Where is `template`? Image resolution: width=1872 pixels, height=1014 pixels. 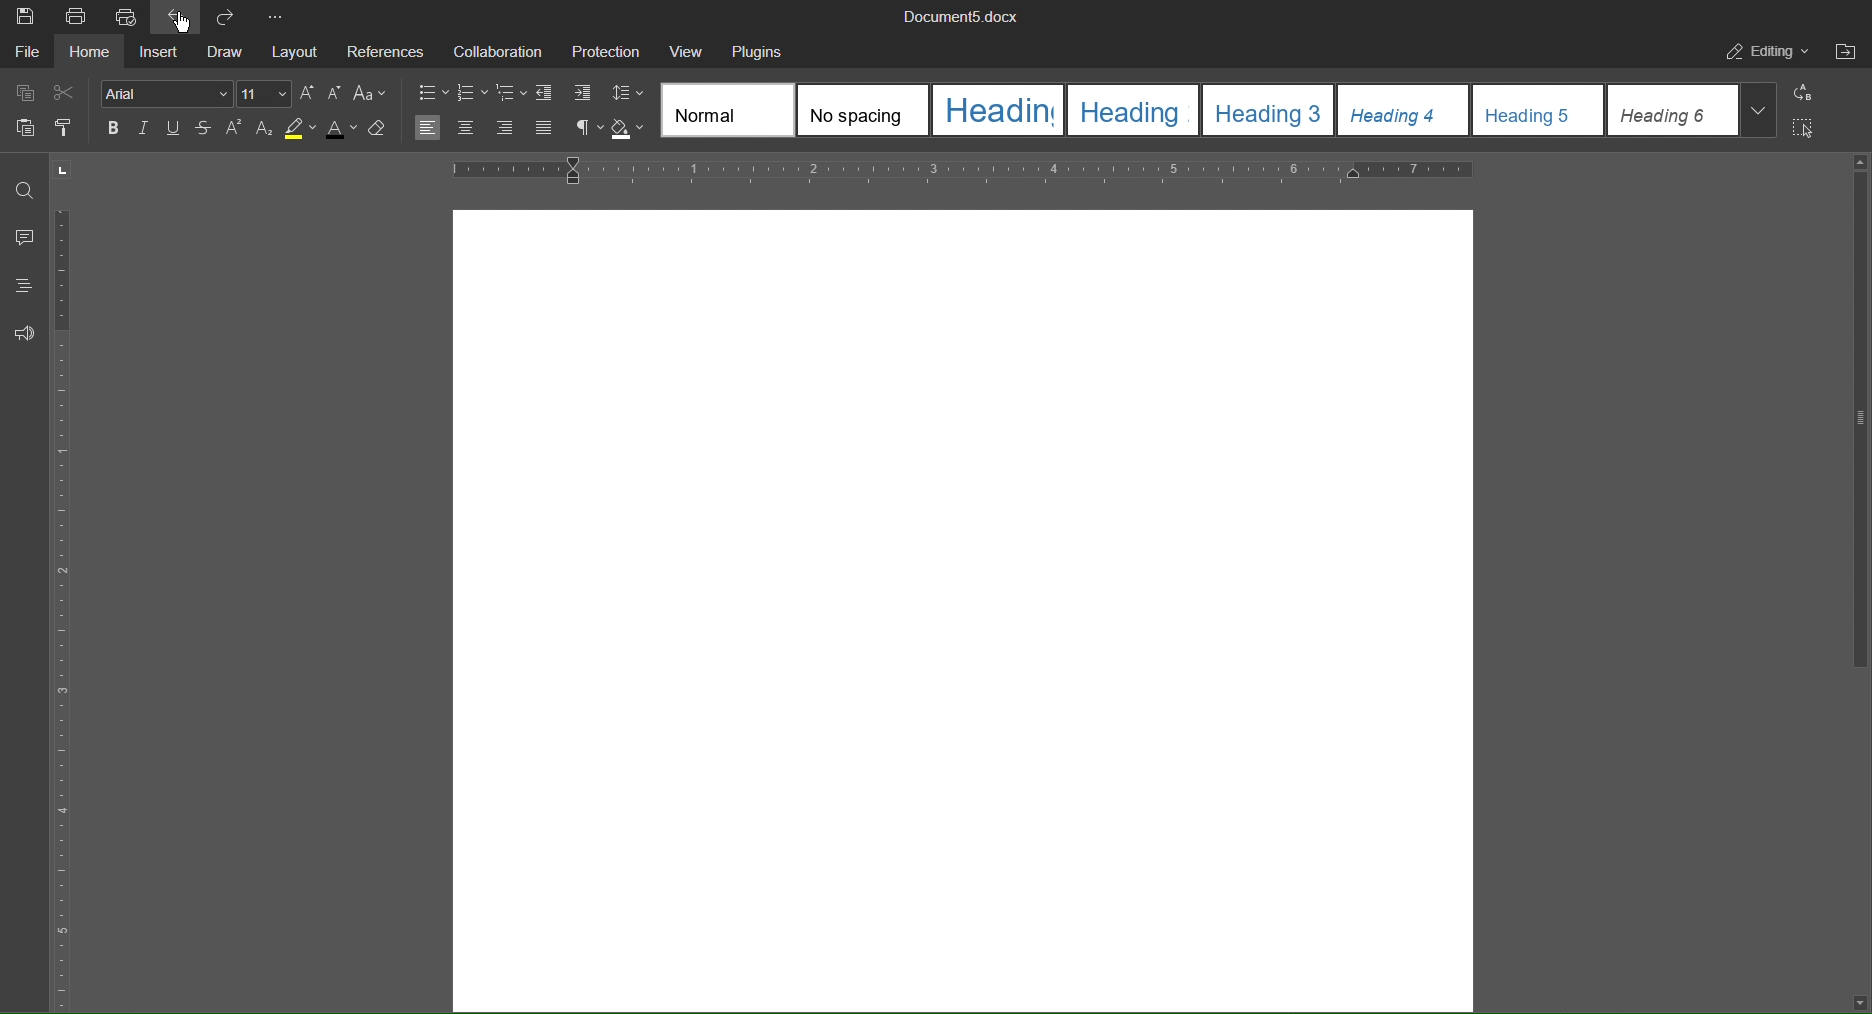 template is located at coordinates (1268, 110).